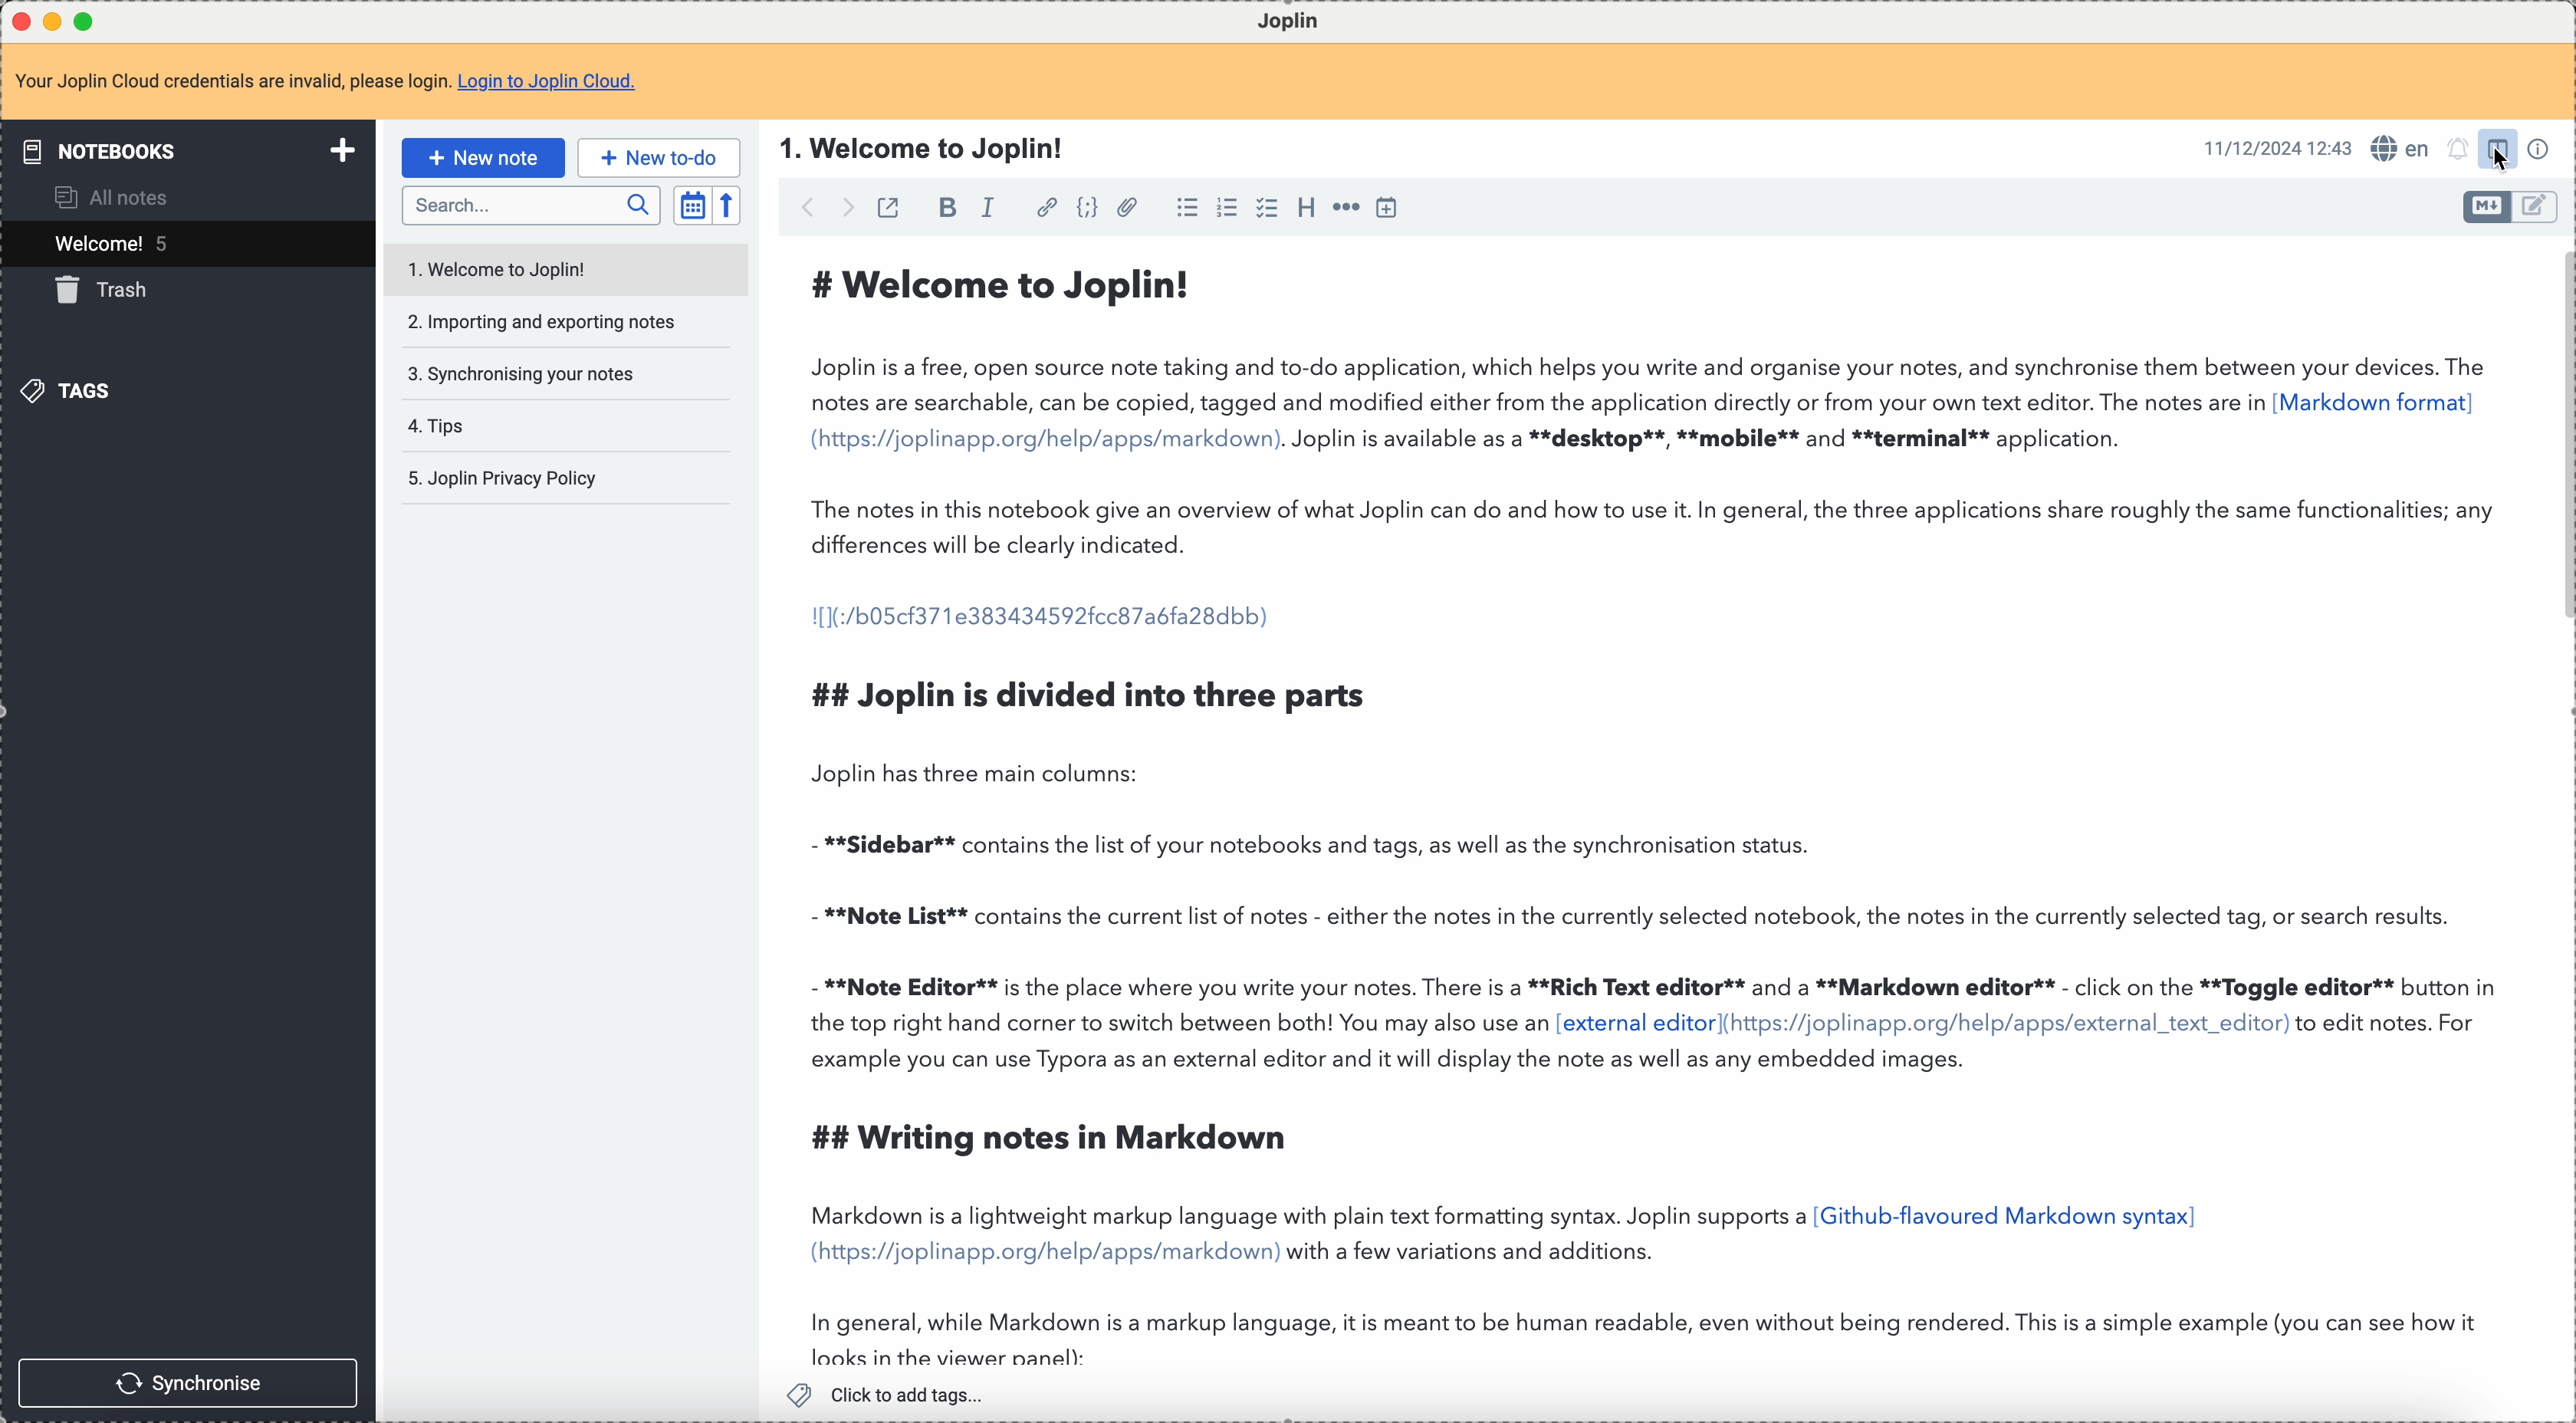  Describe the element at coordinates (1185, 205) in the screenshot. I see `bulleted list` at that location.